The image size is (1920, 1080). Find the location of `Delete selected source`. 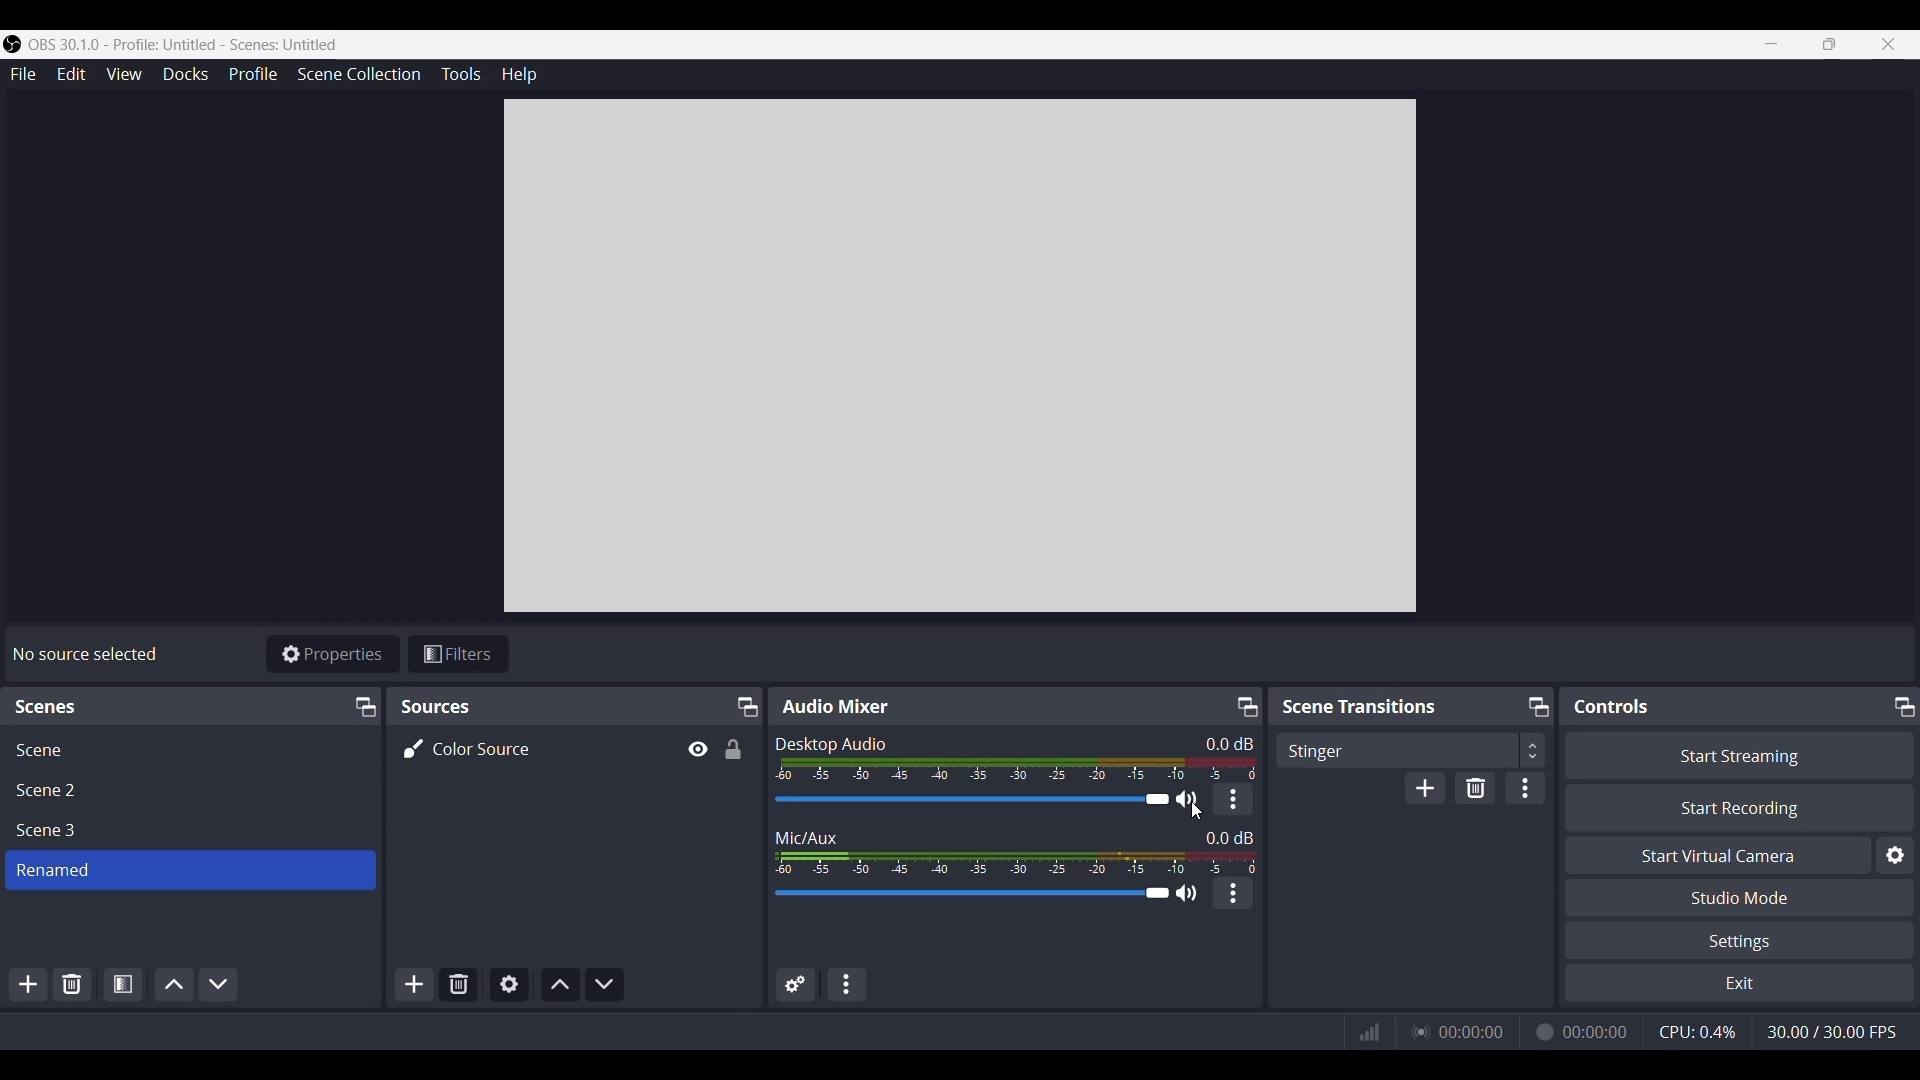

Delete selected source is located at coordinates (458, 985).